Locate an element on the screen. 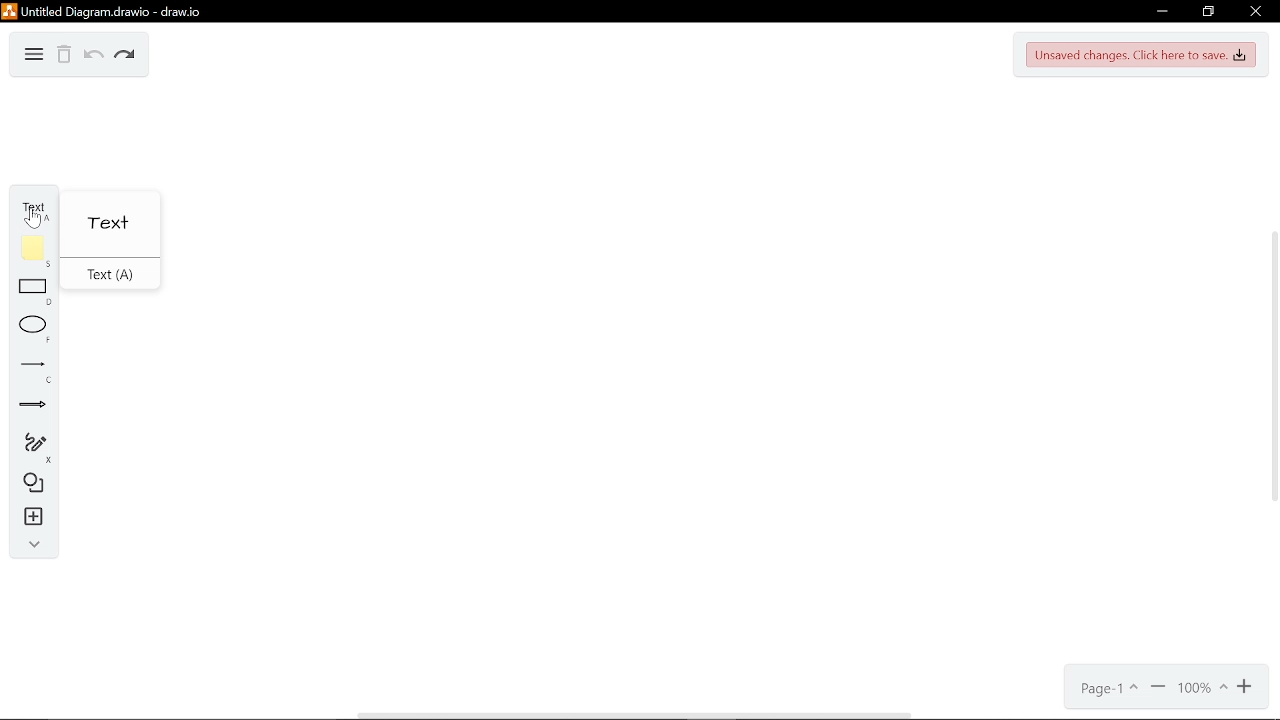 The width and height of the screenshot is (1280, 720). Text is located at coordinates (29, 204).